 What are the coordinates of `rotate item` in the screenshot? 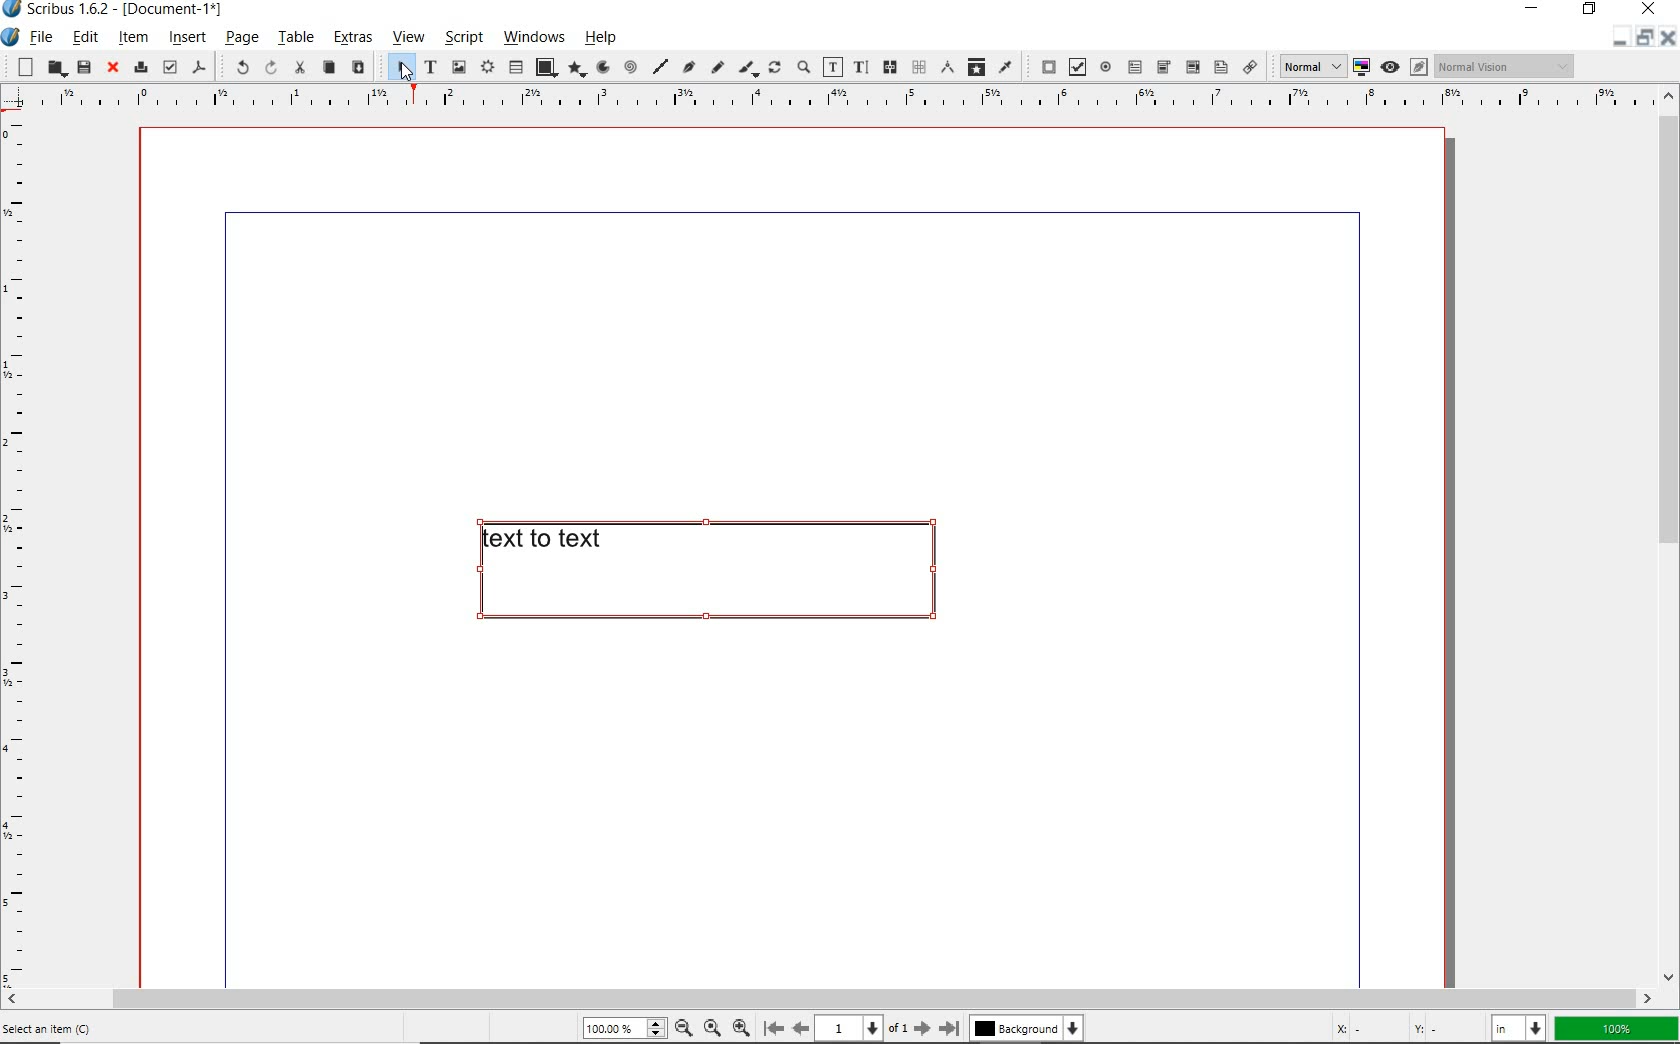 It's located at (775, 69).